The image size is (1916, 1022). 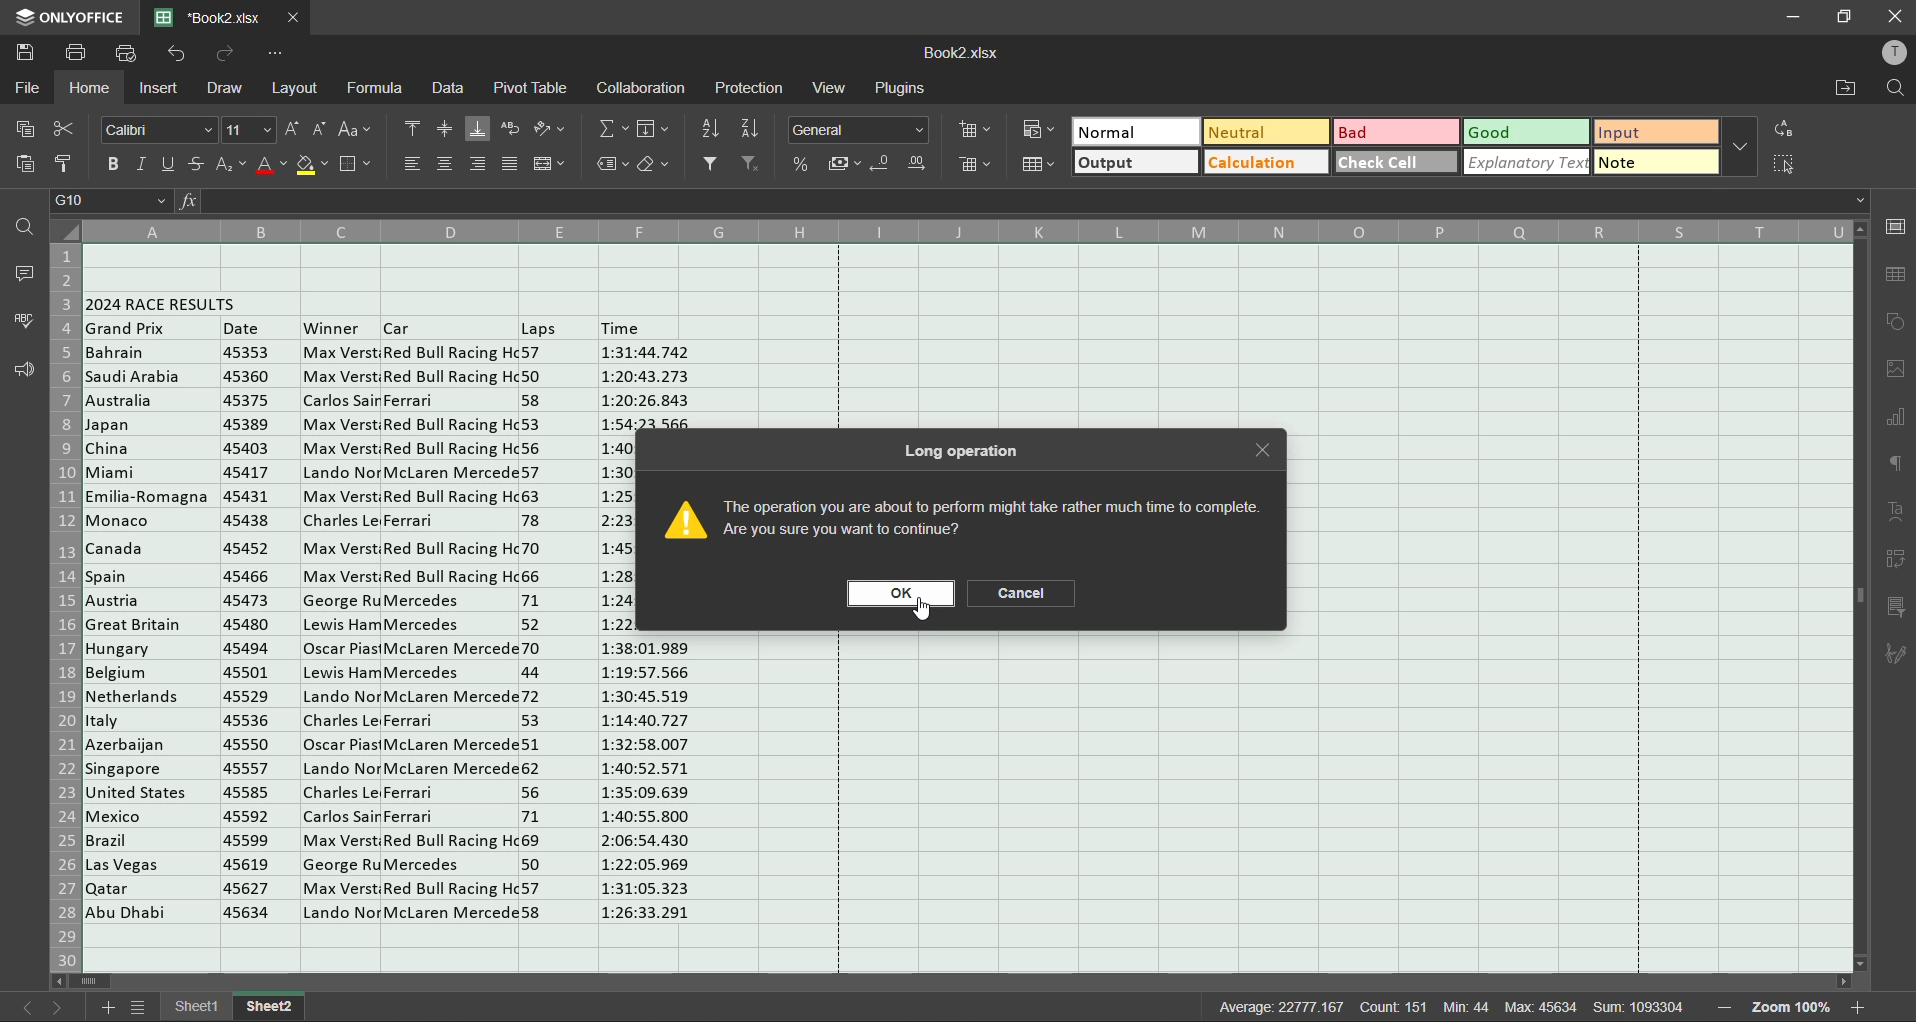 What do you see at coordinates (643, 787) in the screenshot?
I see `Time` at bounding box center [643, 787].